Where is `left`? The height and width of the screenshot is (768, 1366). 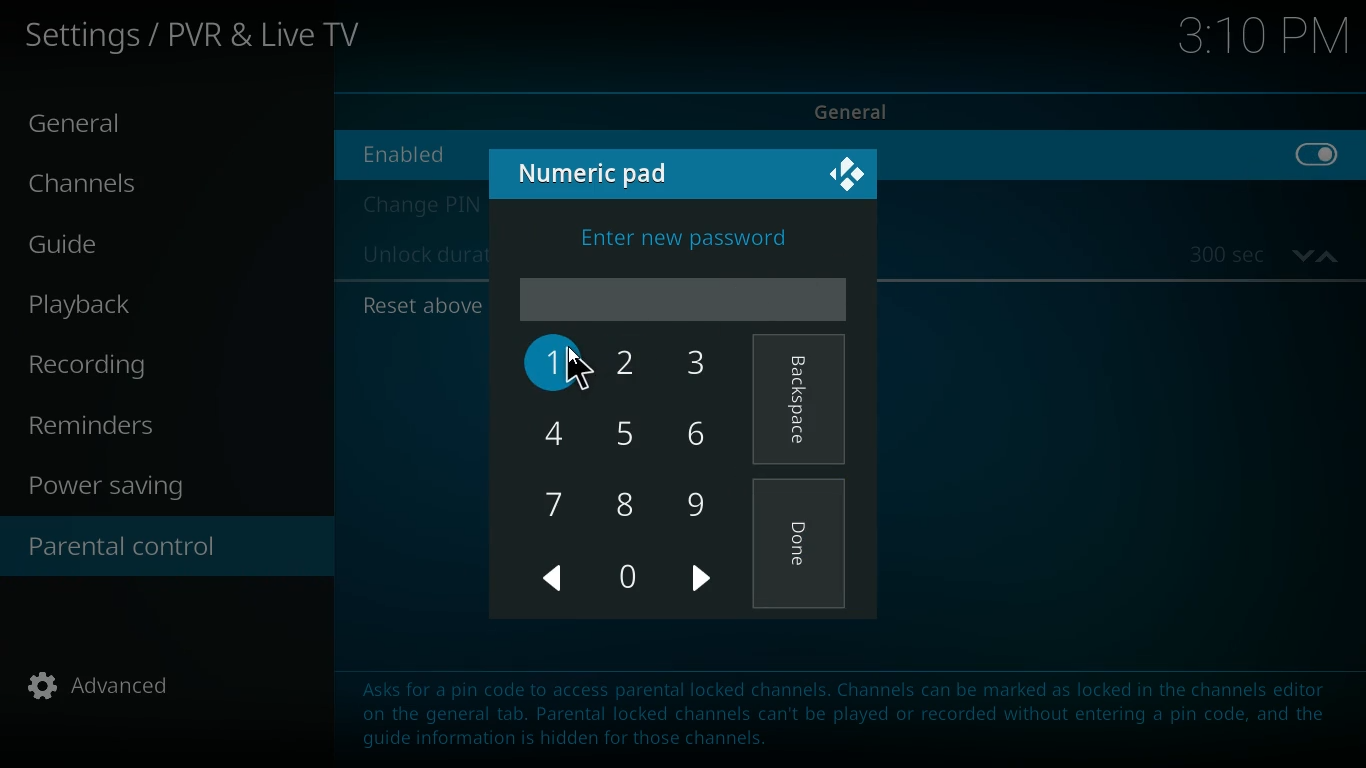 left is located at coordinates (555, 579).